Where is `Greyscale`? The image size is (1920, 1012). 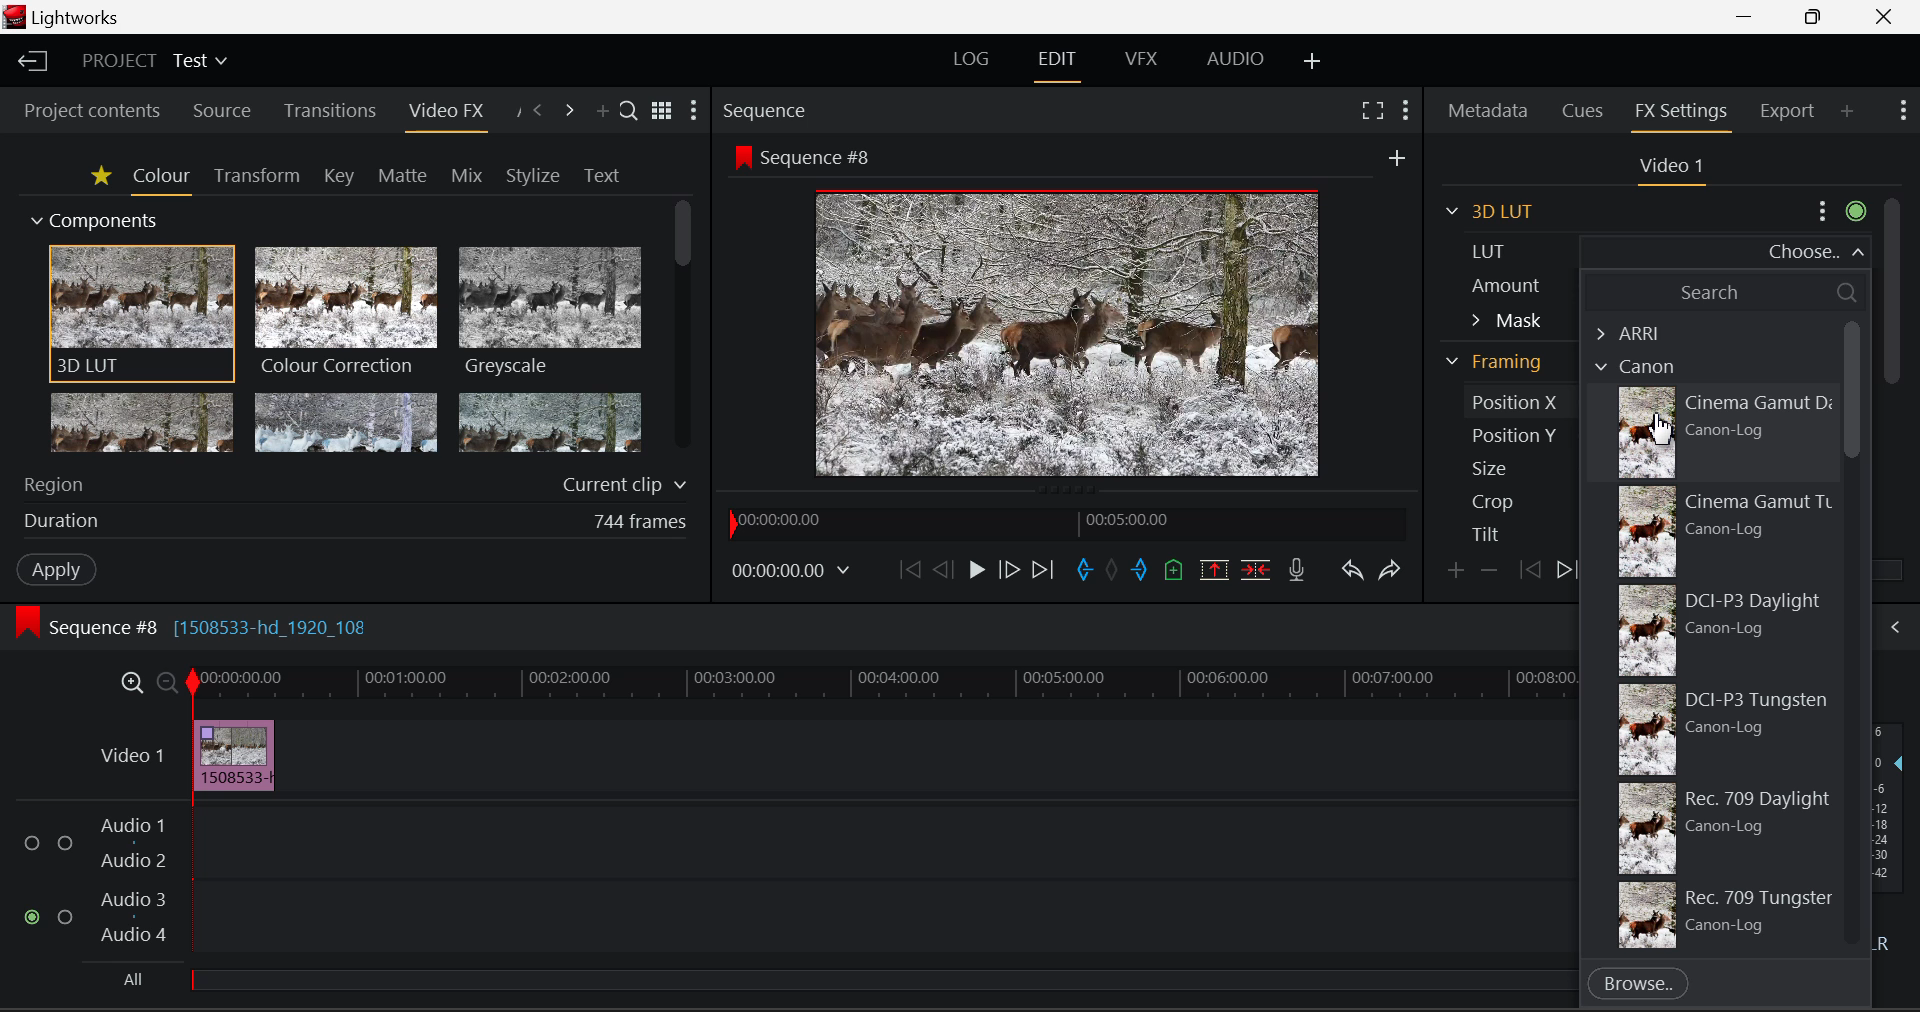 Greyscale is located at coordinates (548, 314).